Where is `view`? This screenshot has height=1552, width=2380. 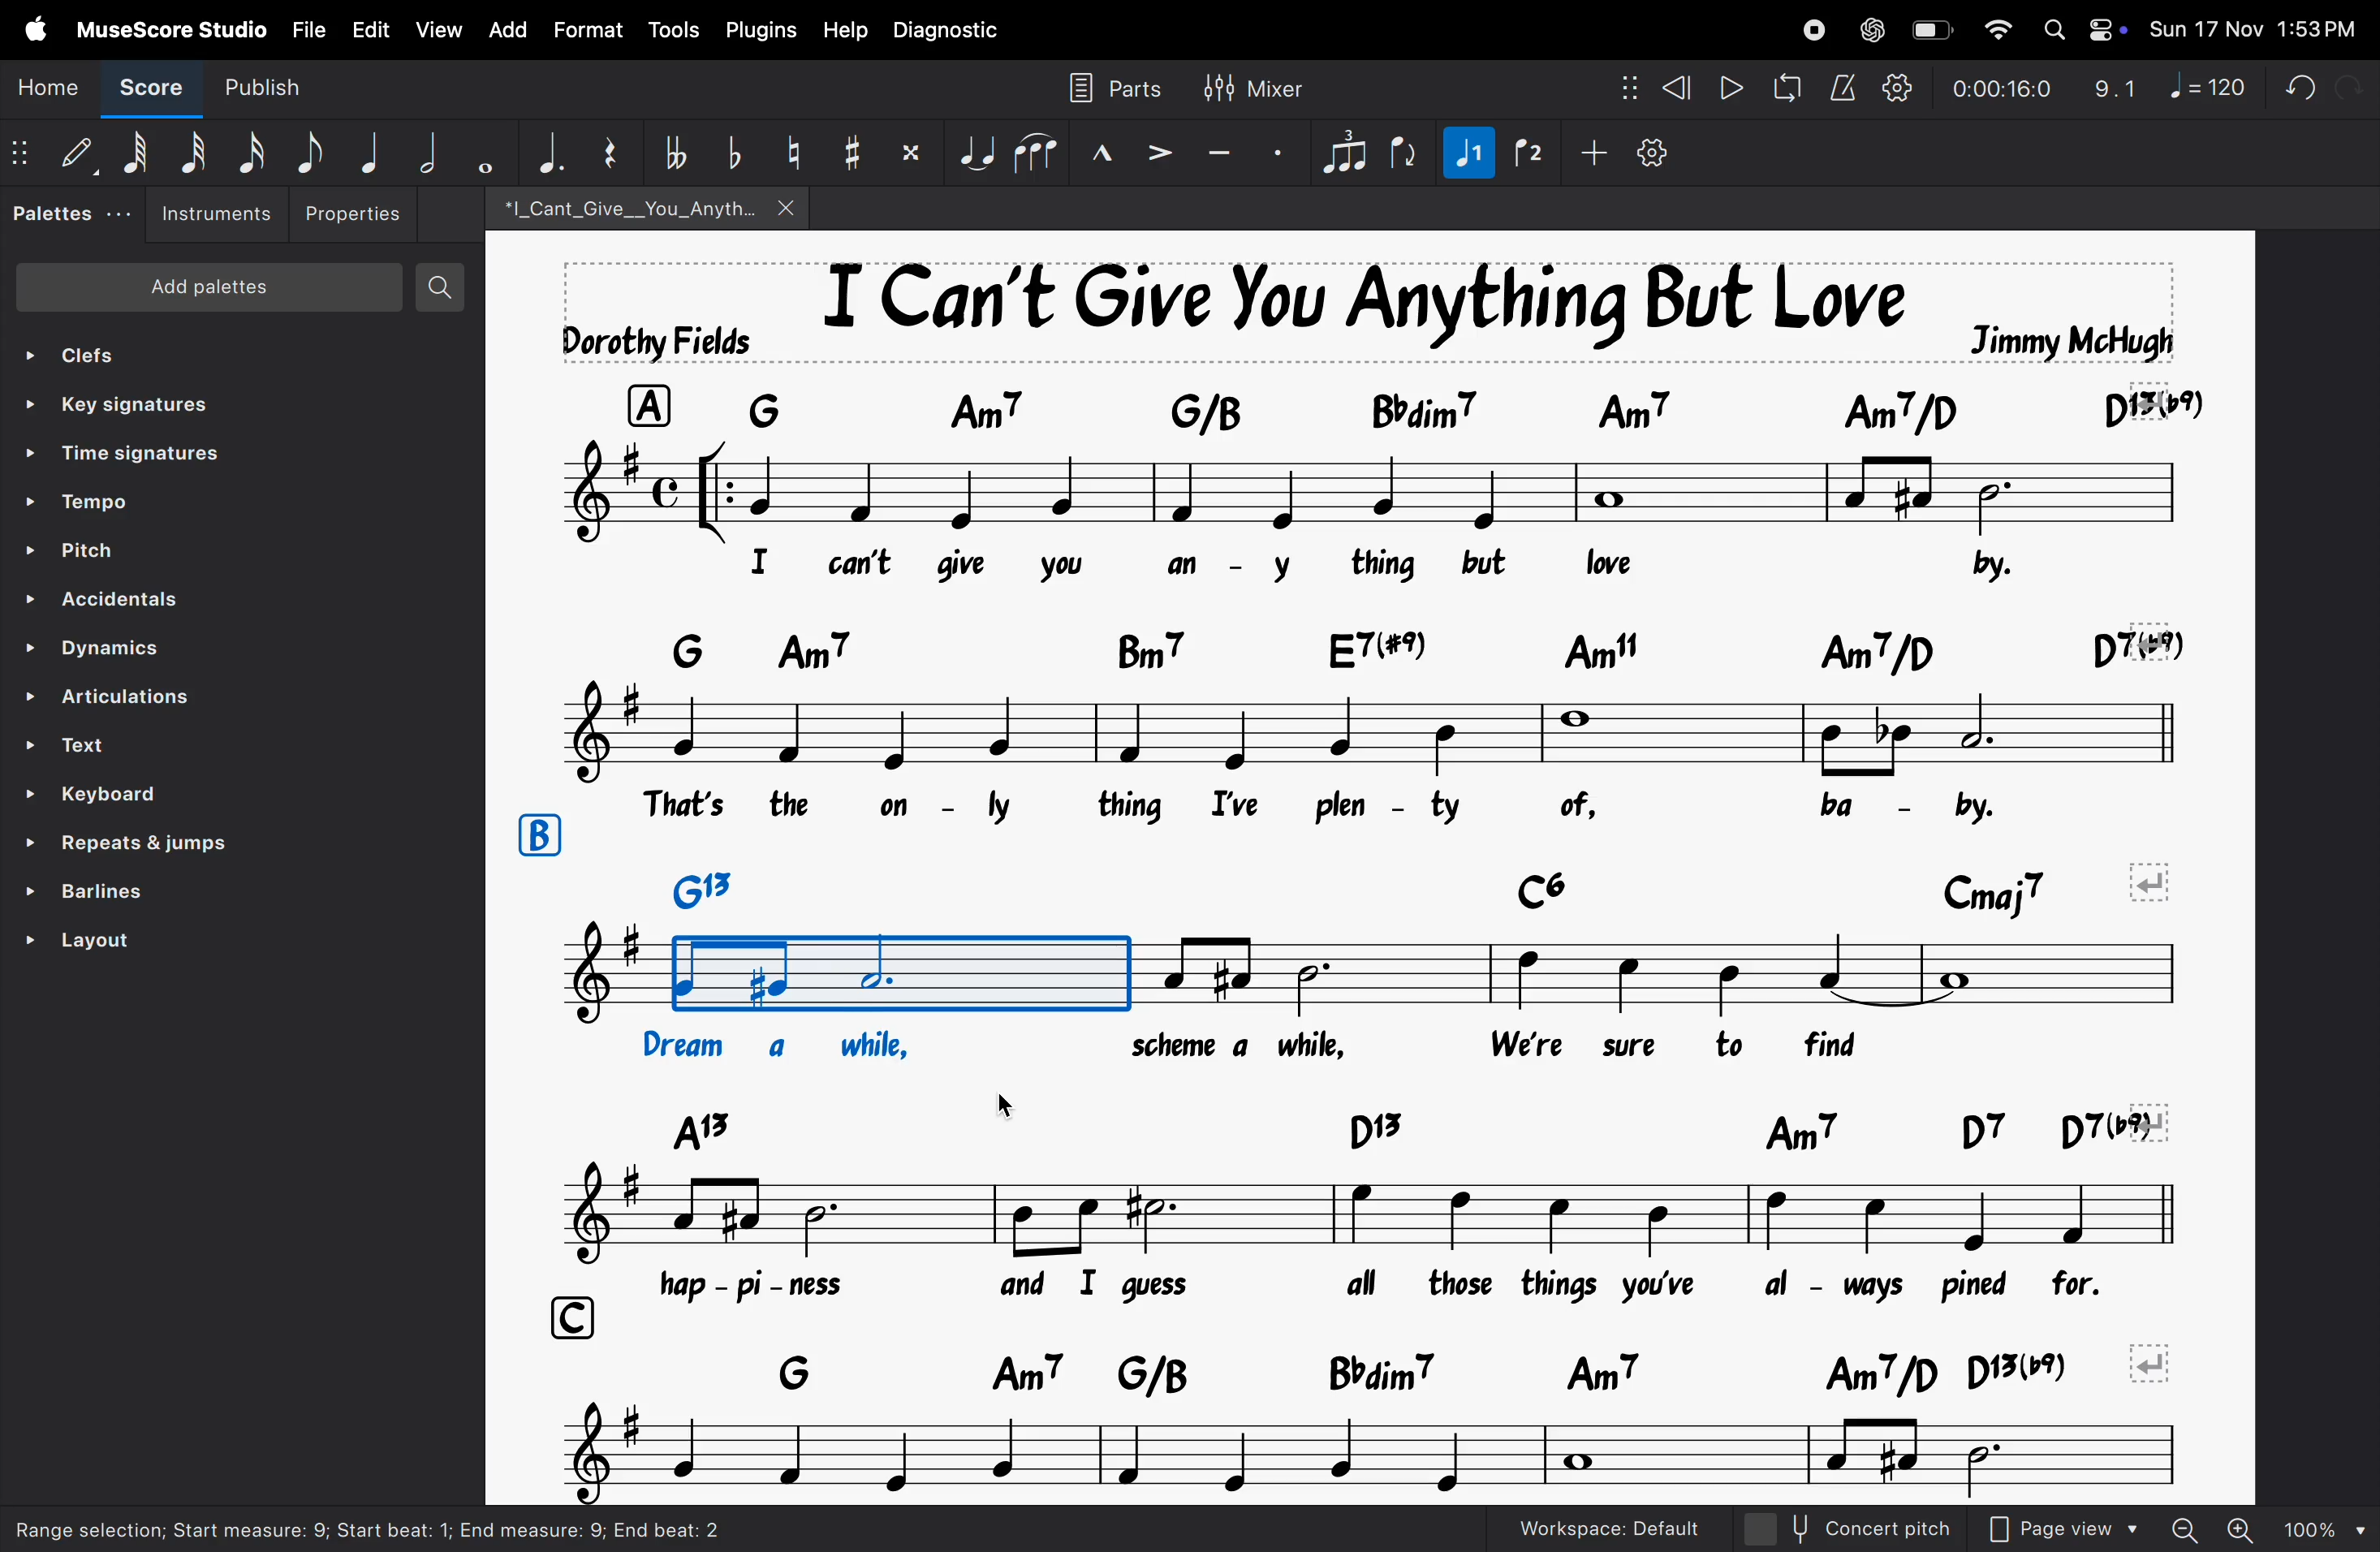 view is located at coordinates (439, 32).